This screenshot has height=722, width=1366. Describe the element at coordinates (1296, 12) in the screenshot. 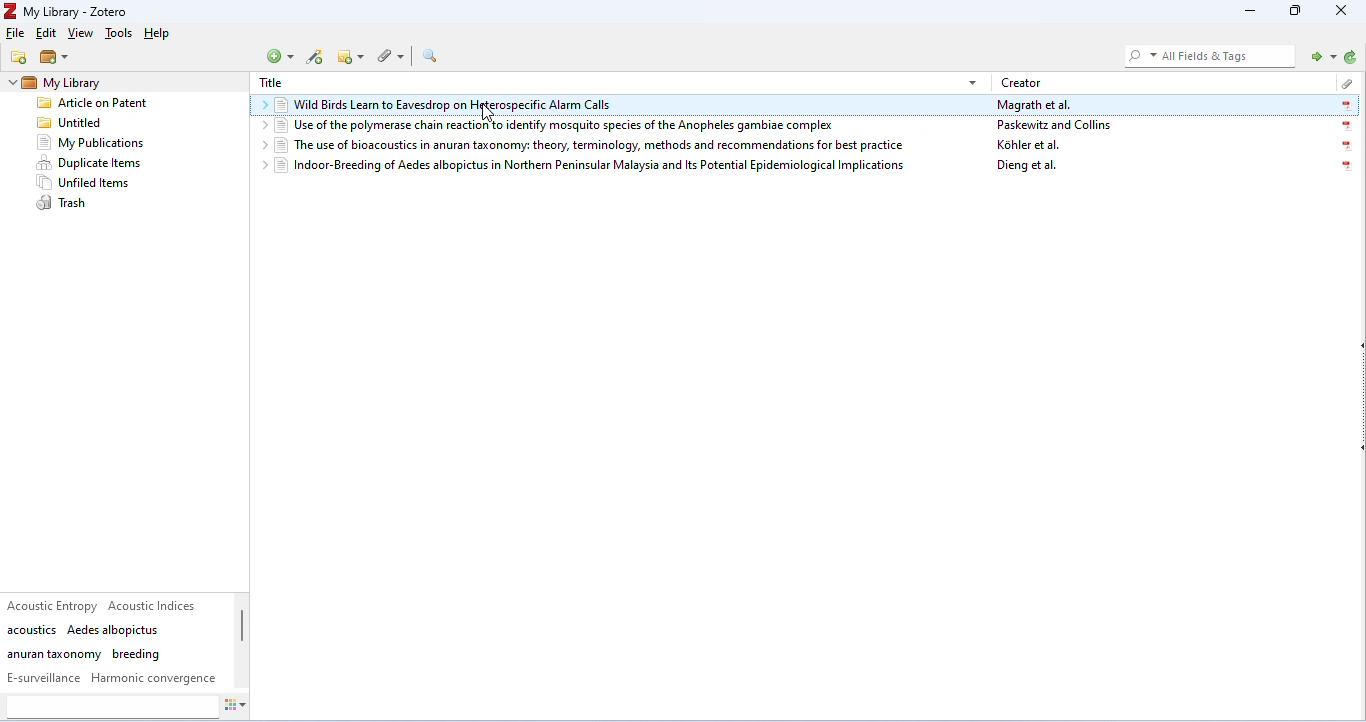

I see `maximize` at that location.